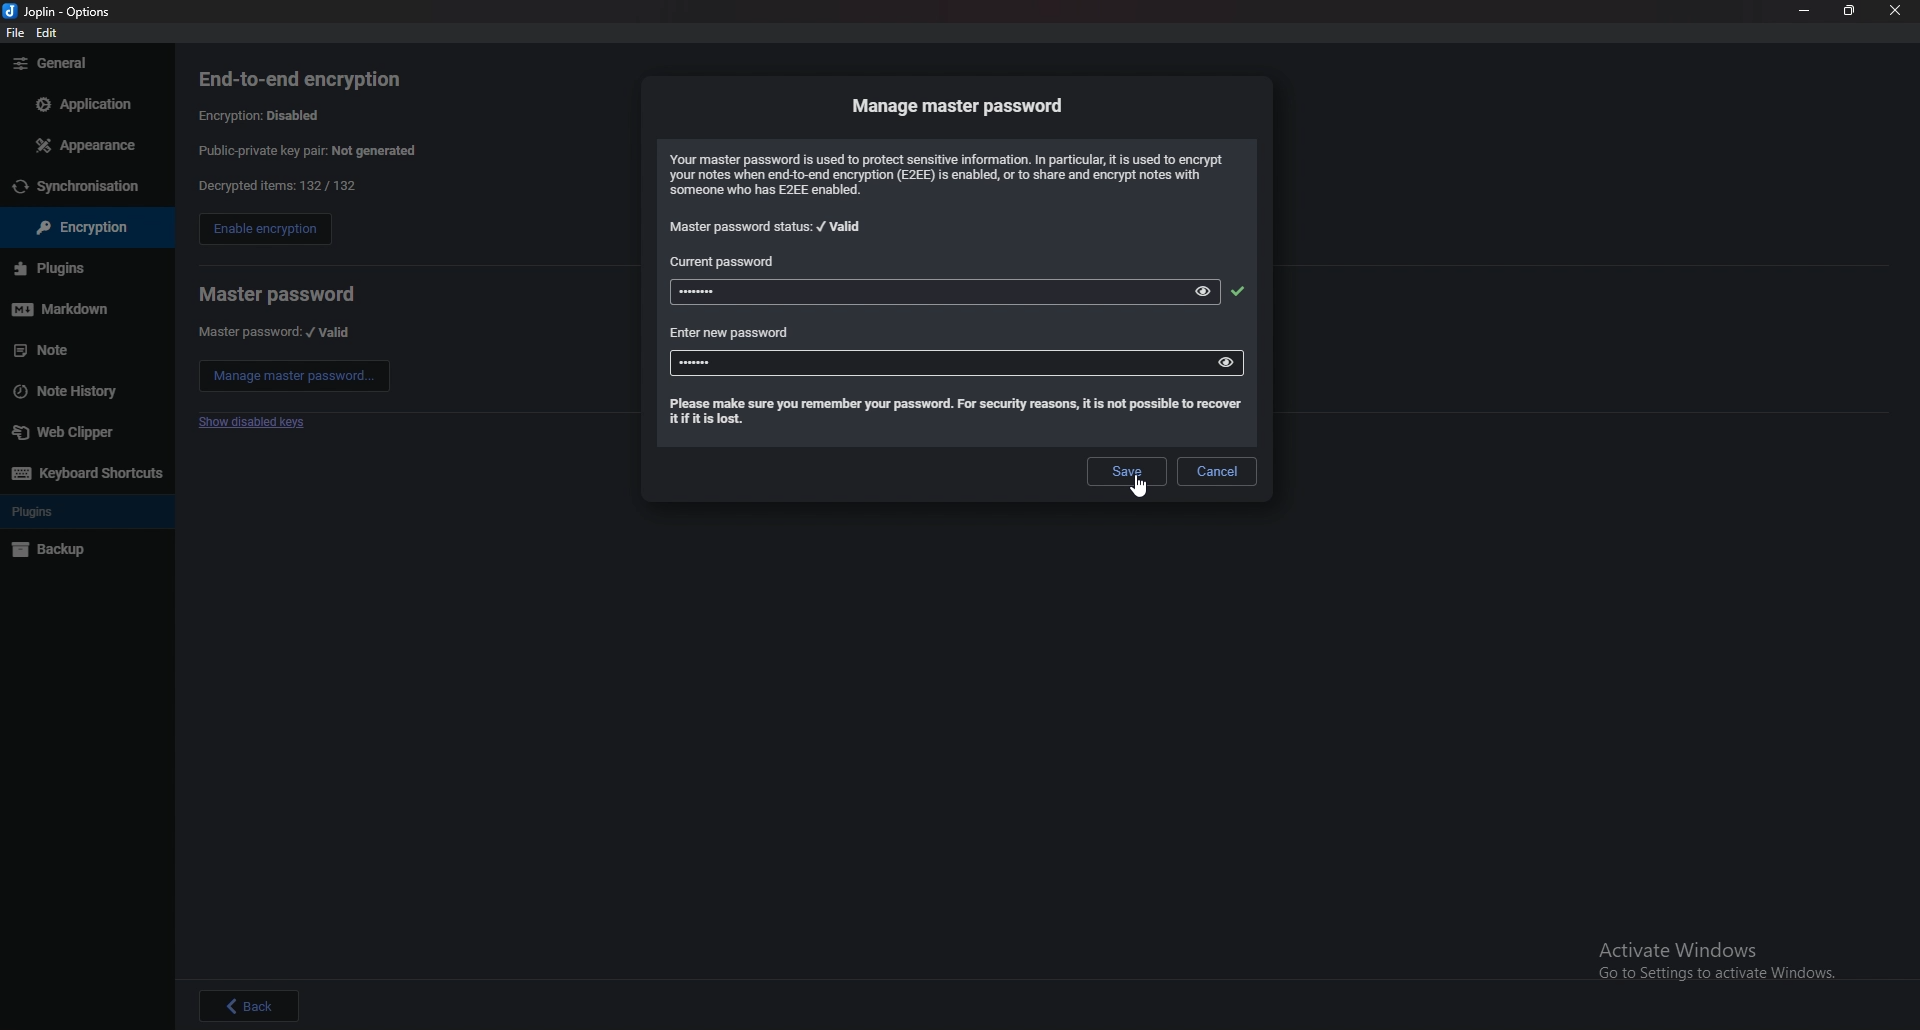 This screenshot has width=1920, height=1030. I want to click on manage master password, so click(295, 376).